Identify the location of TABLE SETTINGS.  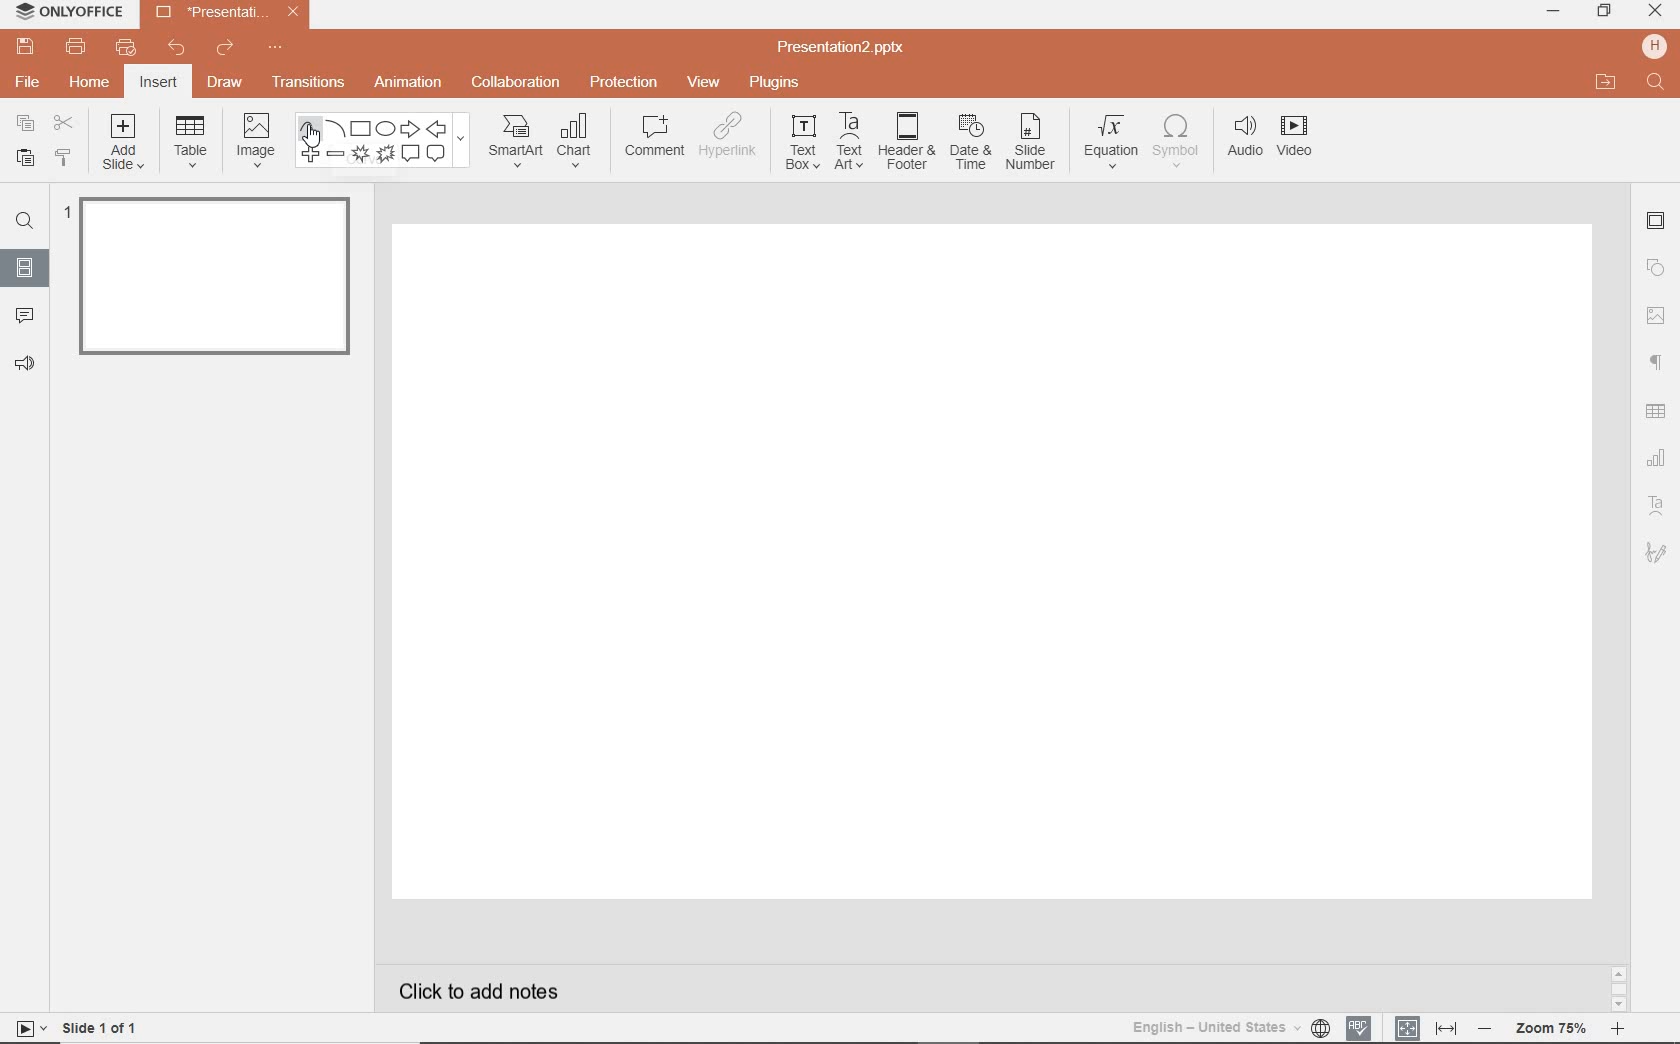
(1655, 411).